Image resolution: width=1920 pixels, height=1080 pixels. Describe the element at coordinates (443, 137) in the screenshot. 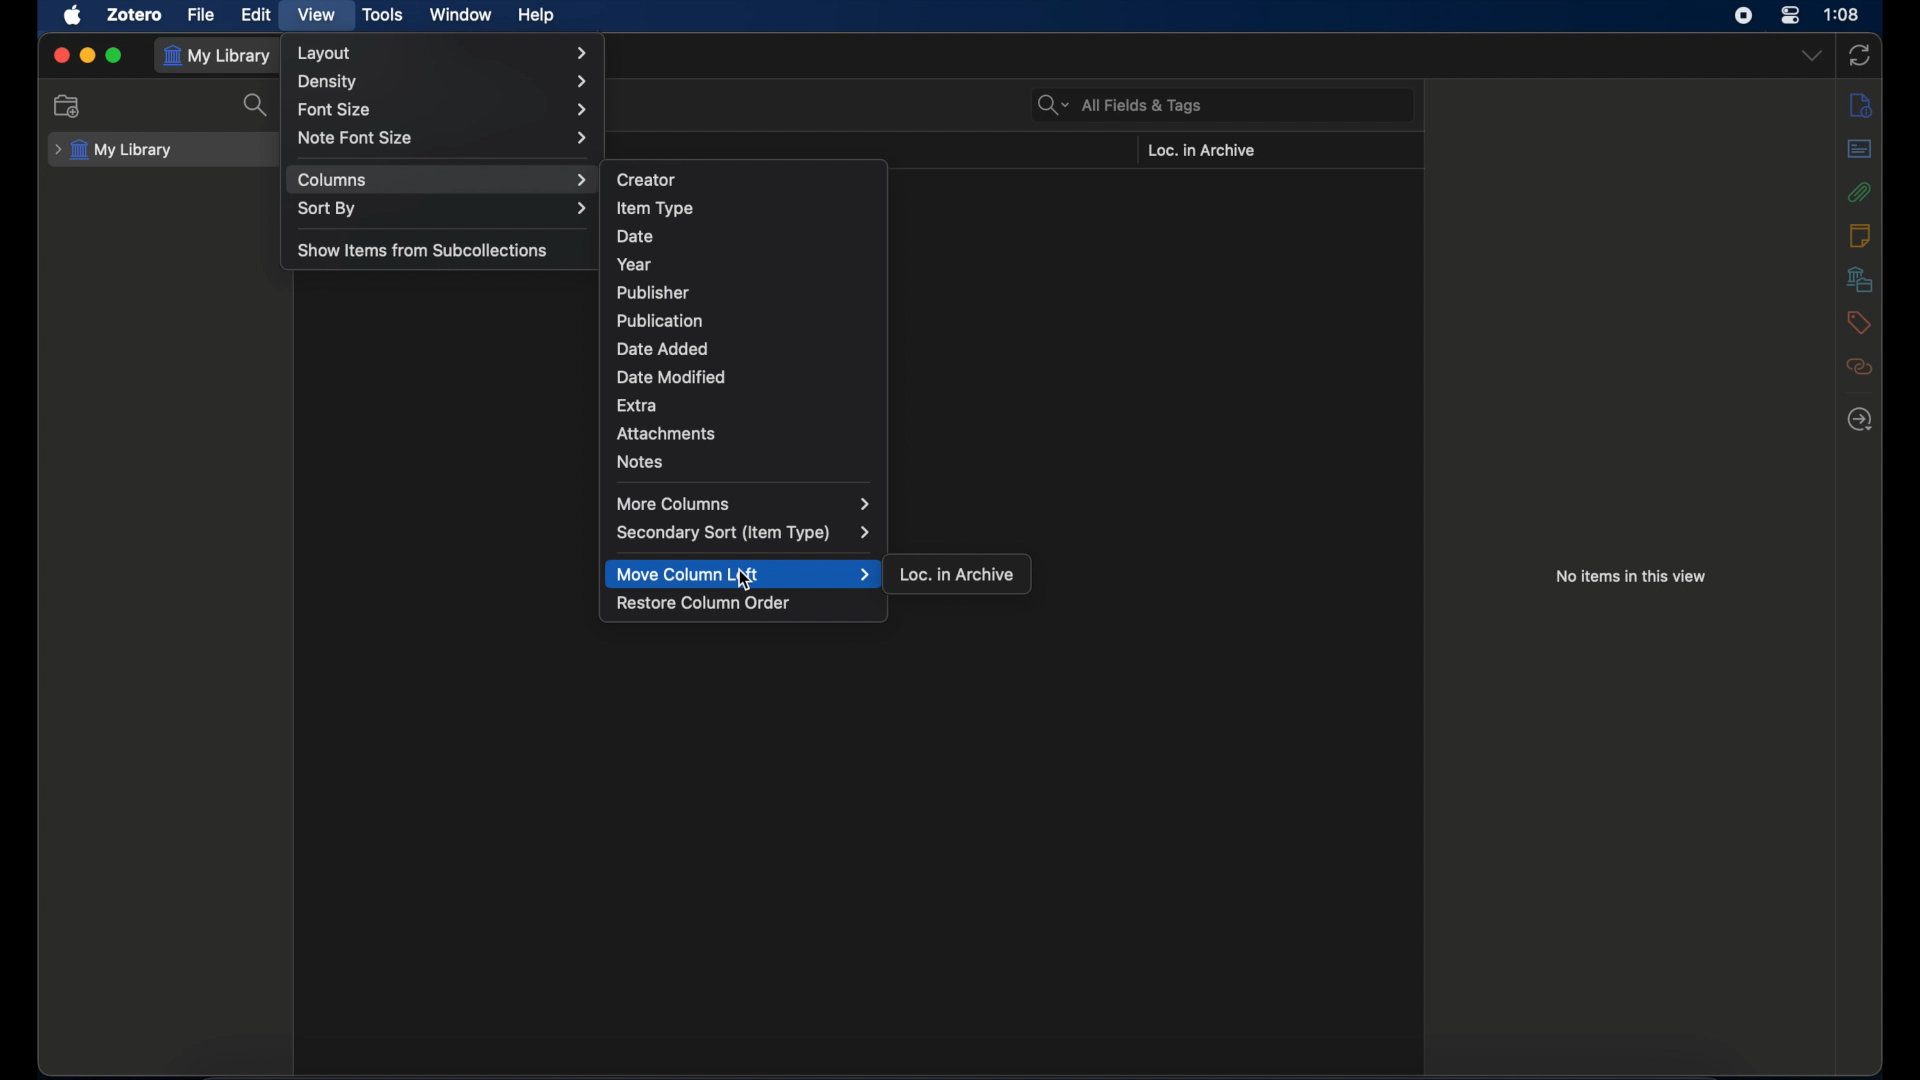

I see `note font size` at that location.